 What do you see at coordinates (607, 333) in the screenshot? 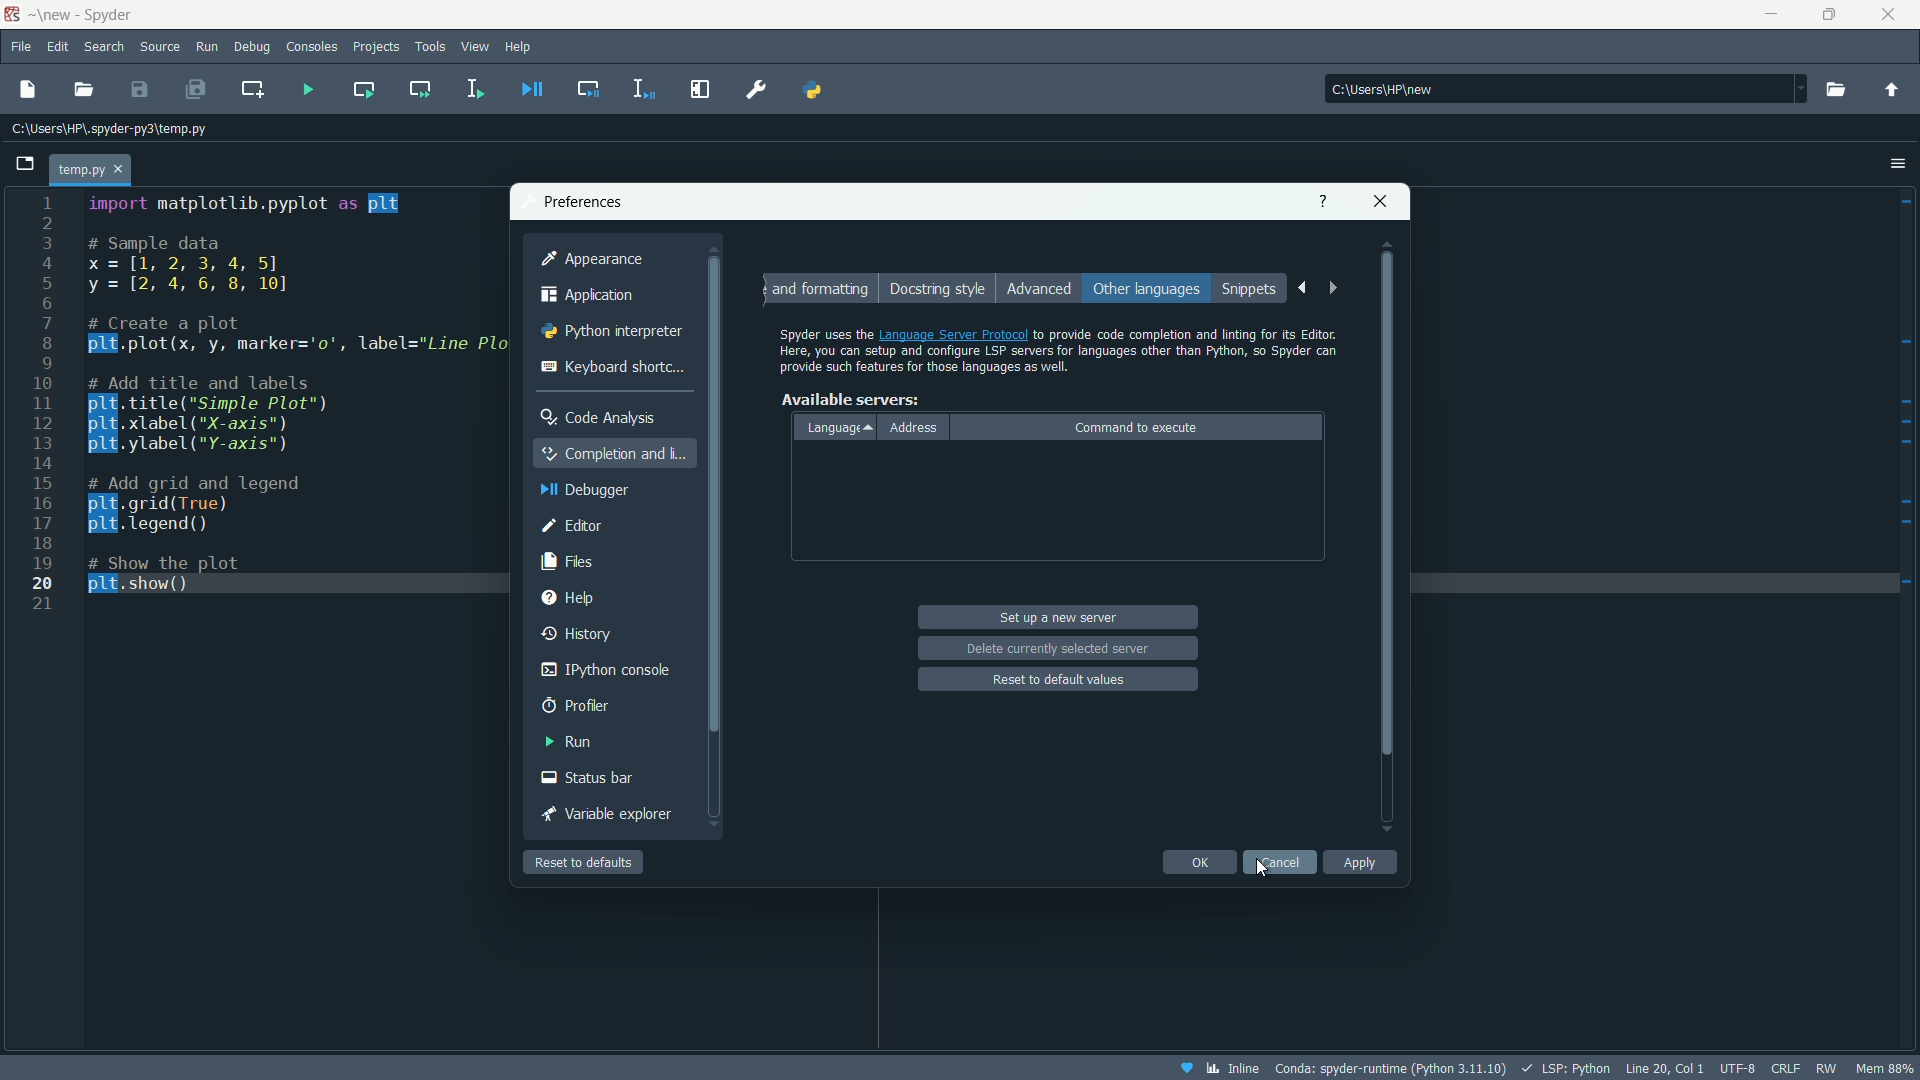
I see `python interpreter` at bounding box center [607, 333].